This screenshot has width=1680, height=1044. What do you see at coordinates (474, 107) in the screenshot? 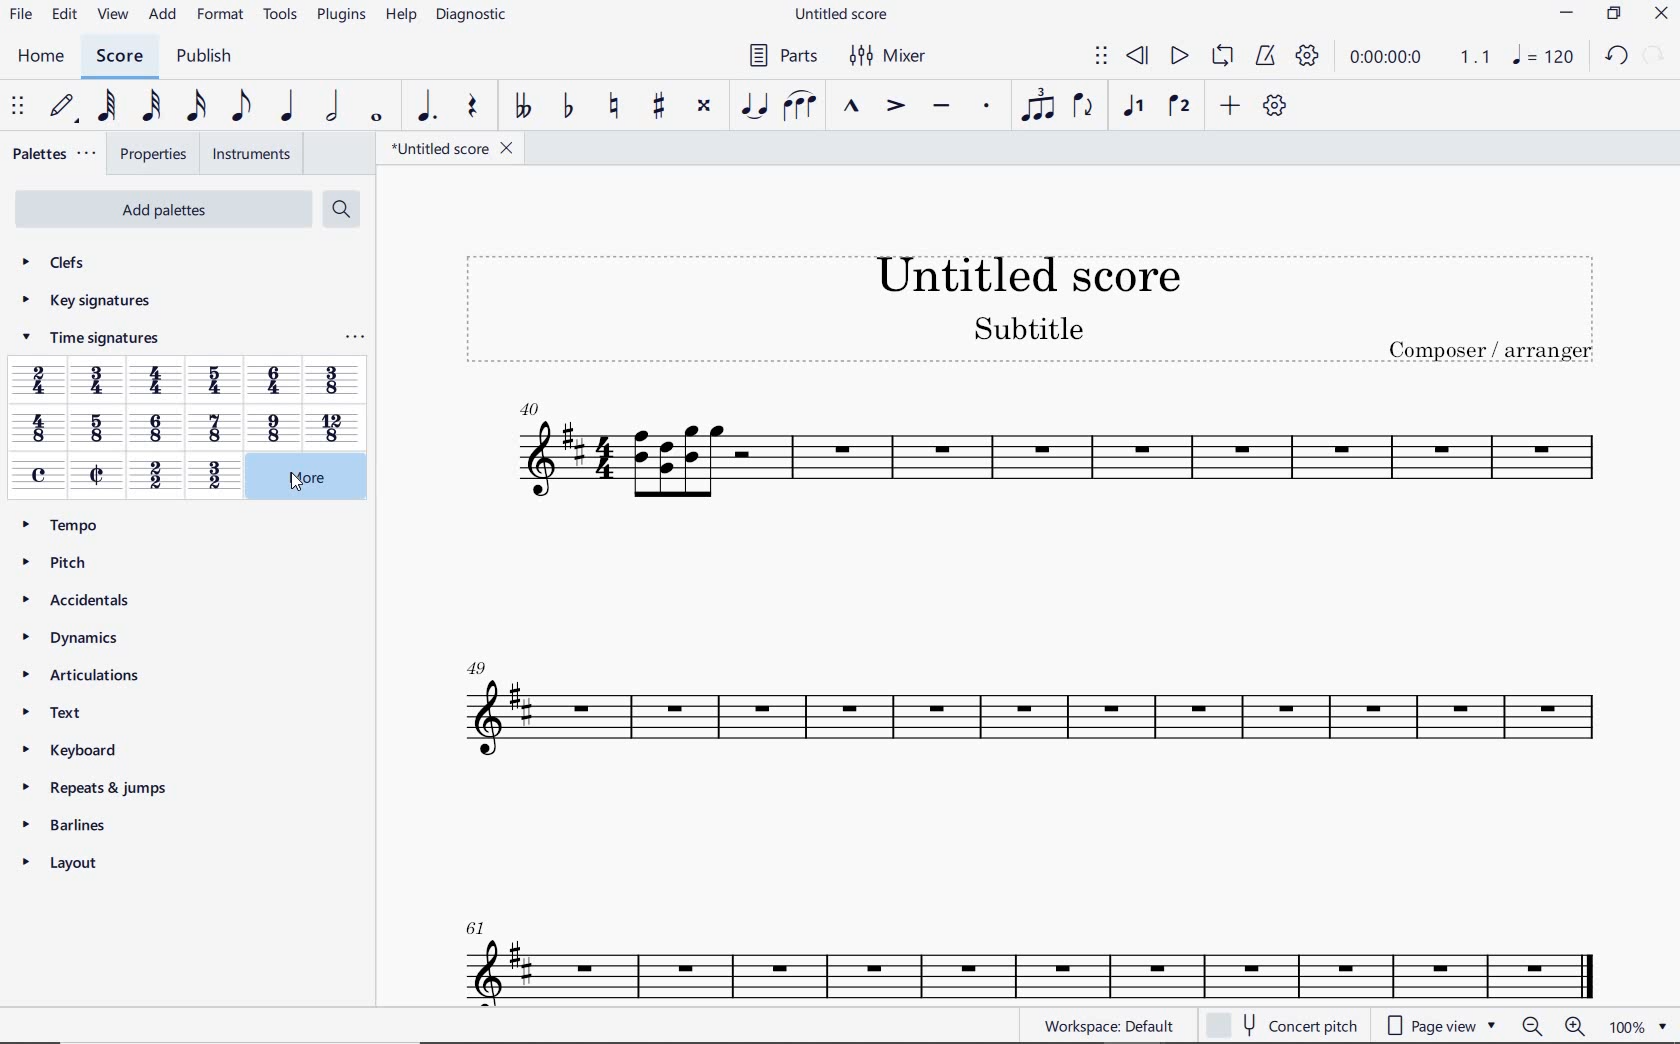
I see `REST` at bounding box center [474, 107].